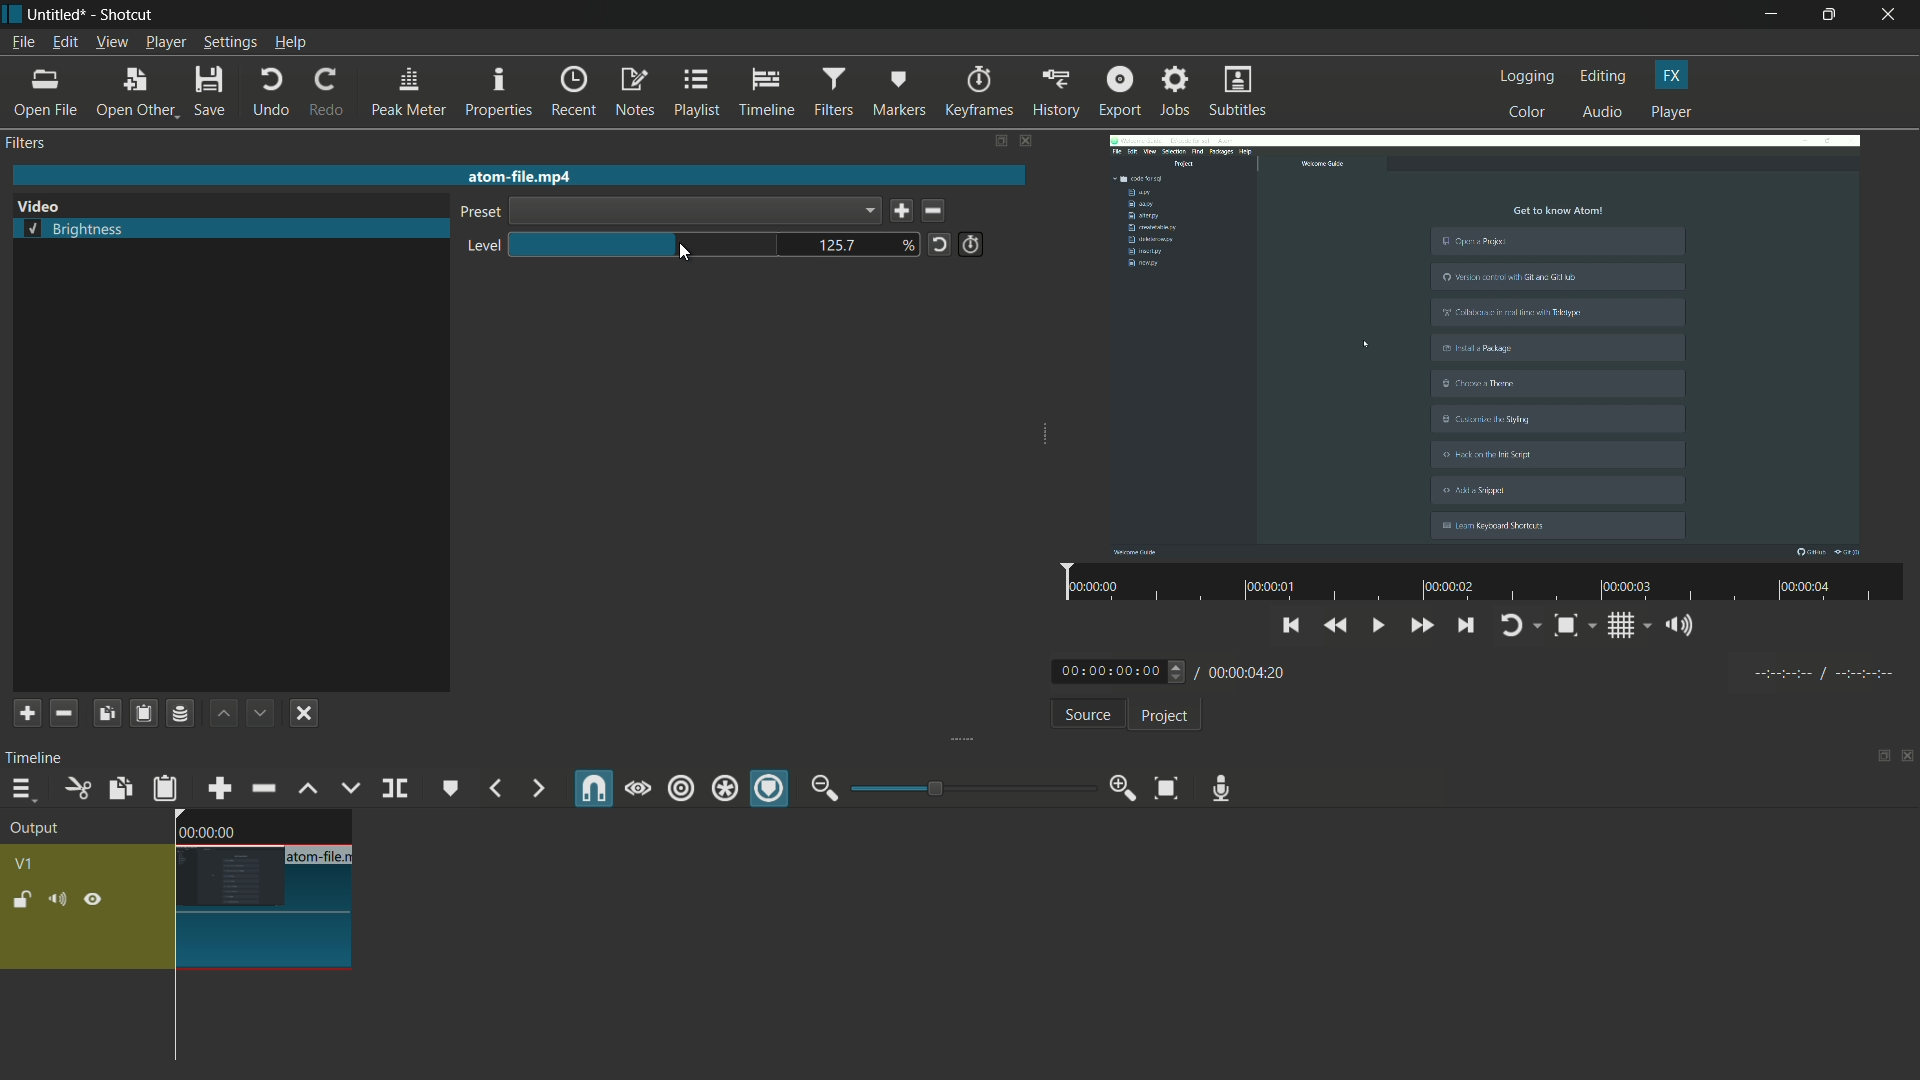  I want to click on view menu, so click(111, 42).